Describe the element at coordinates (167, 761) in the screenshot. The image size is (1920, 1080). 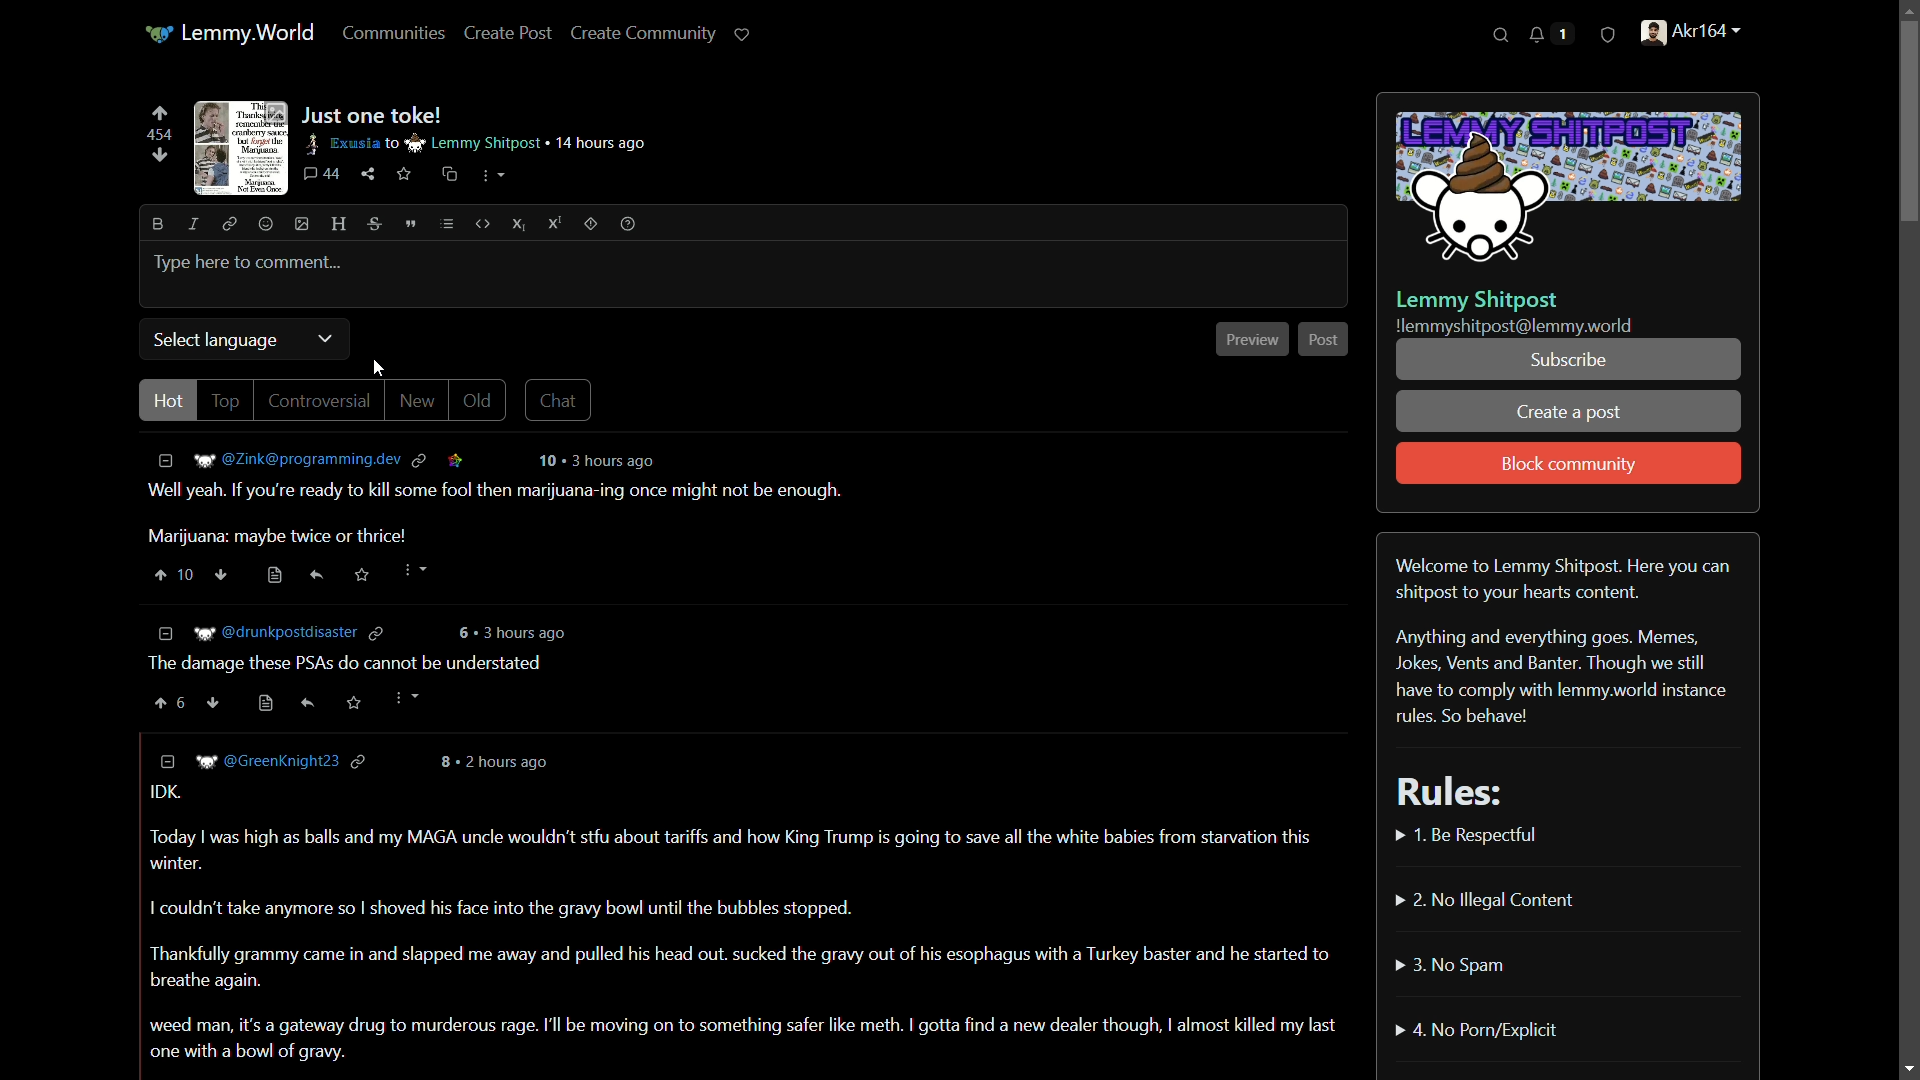
I see `less information` at that location.